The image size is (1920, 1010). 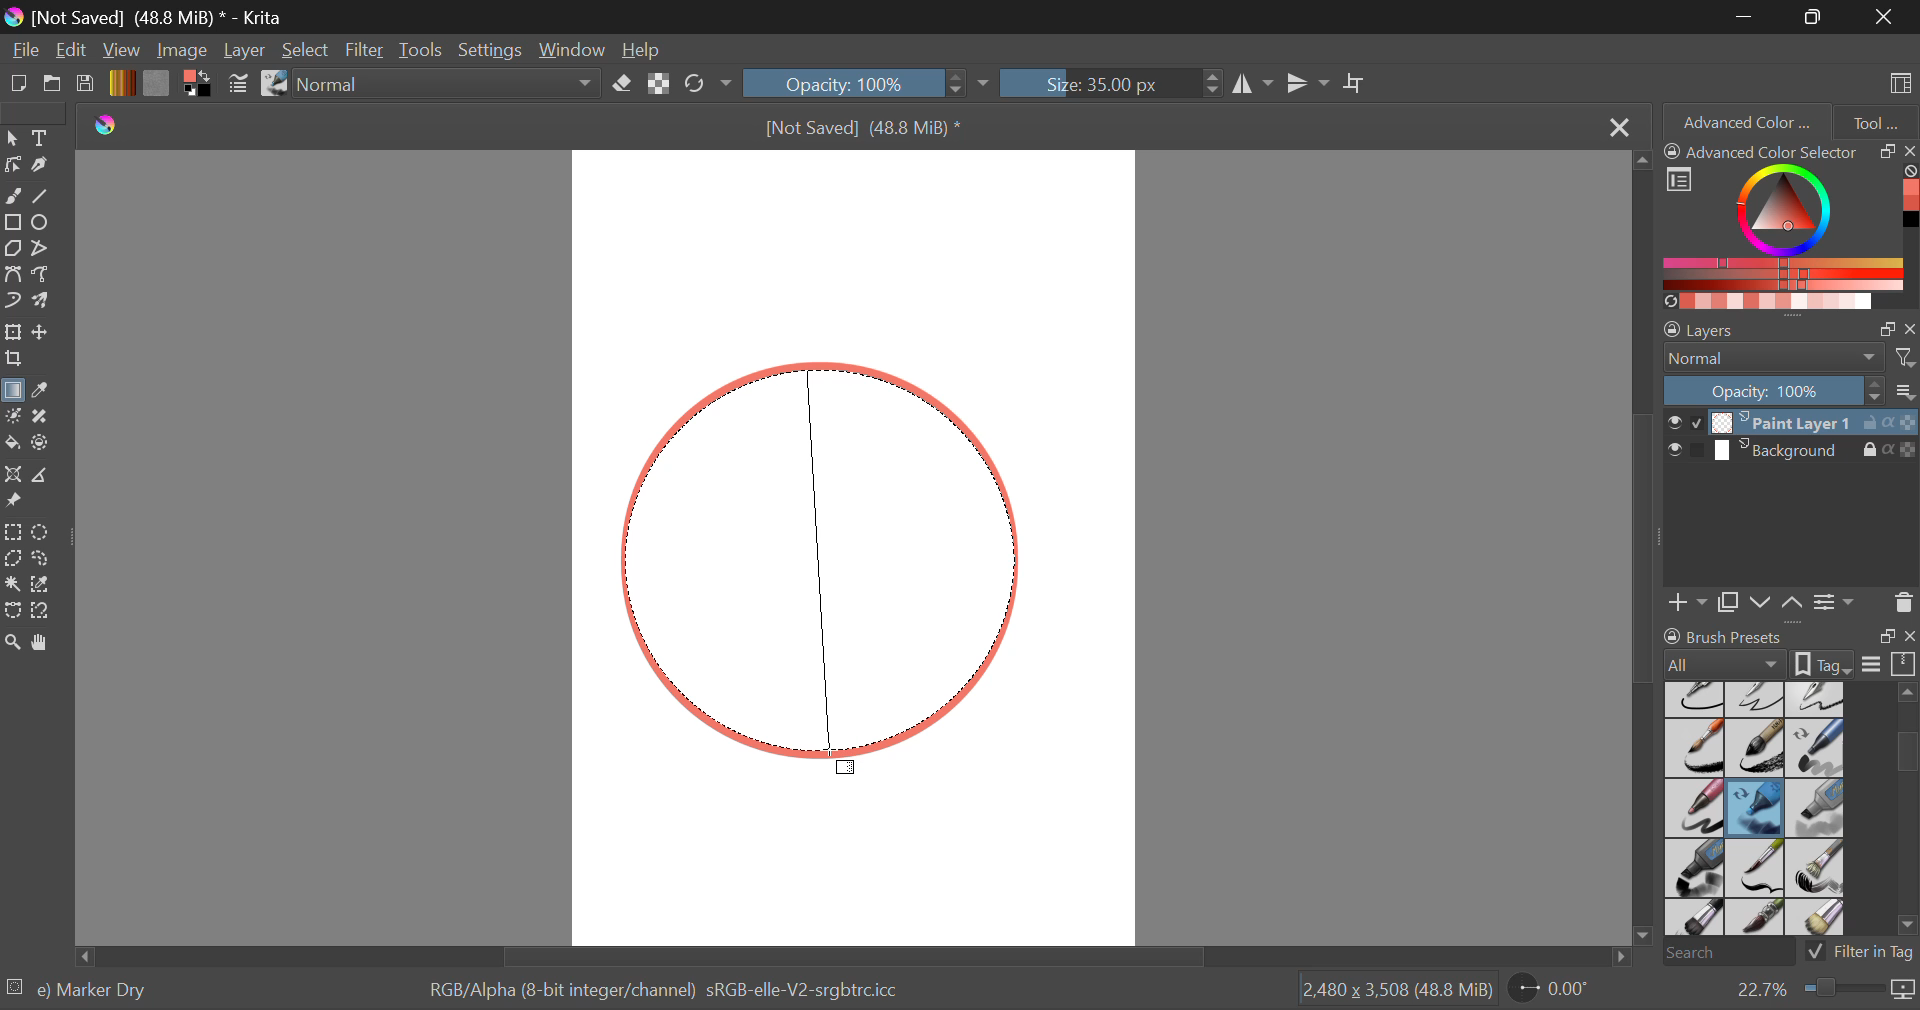 What do you see at coordinates (14, 361) in the screenshot?
I see `Crop a layer` at bounding box center [14, 361].